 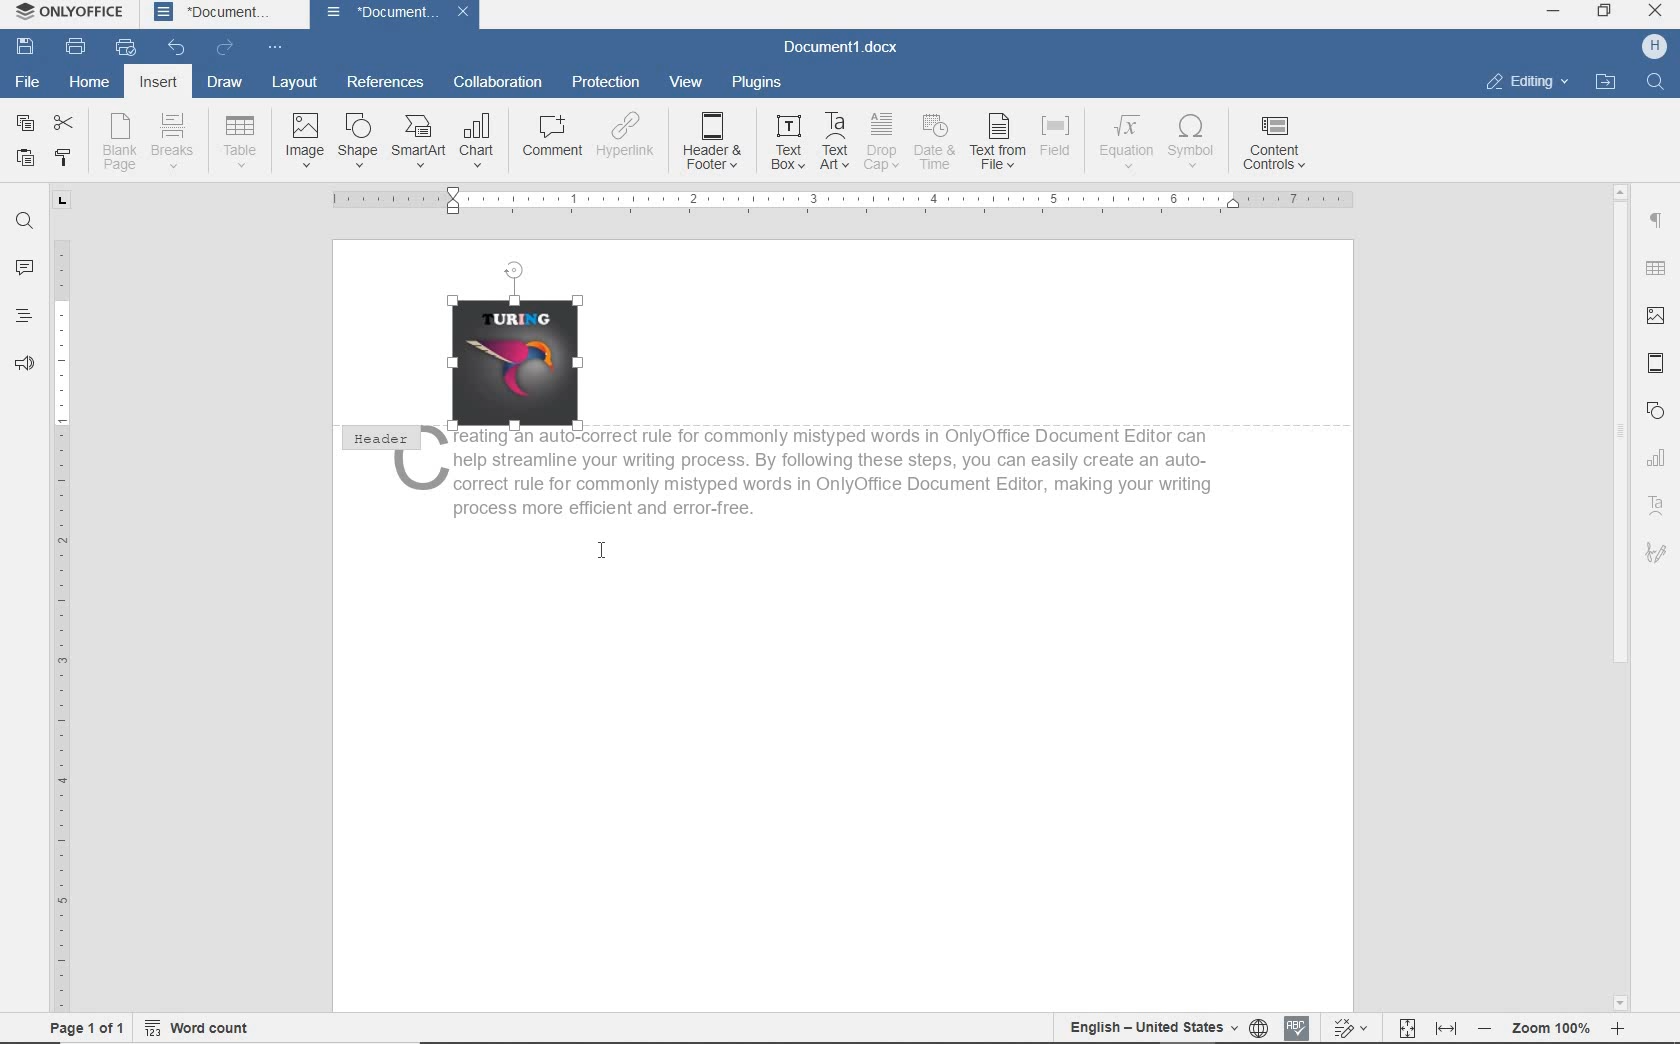 What do you see at coordinates (86, 83) in the screenshot?
I see `HOME` at bounding box center [86, 83].